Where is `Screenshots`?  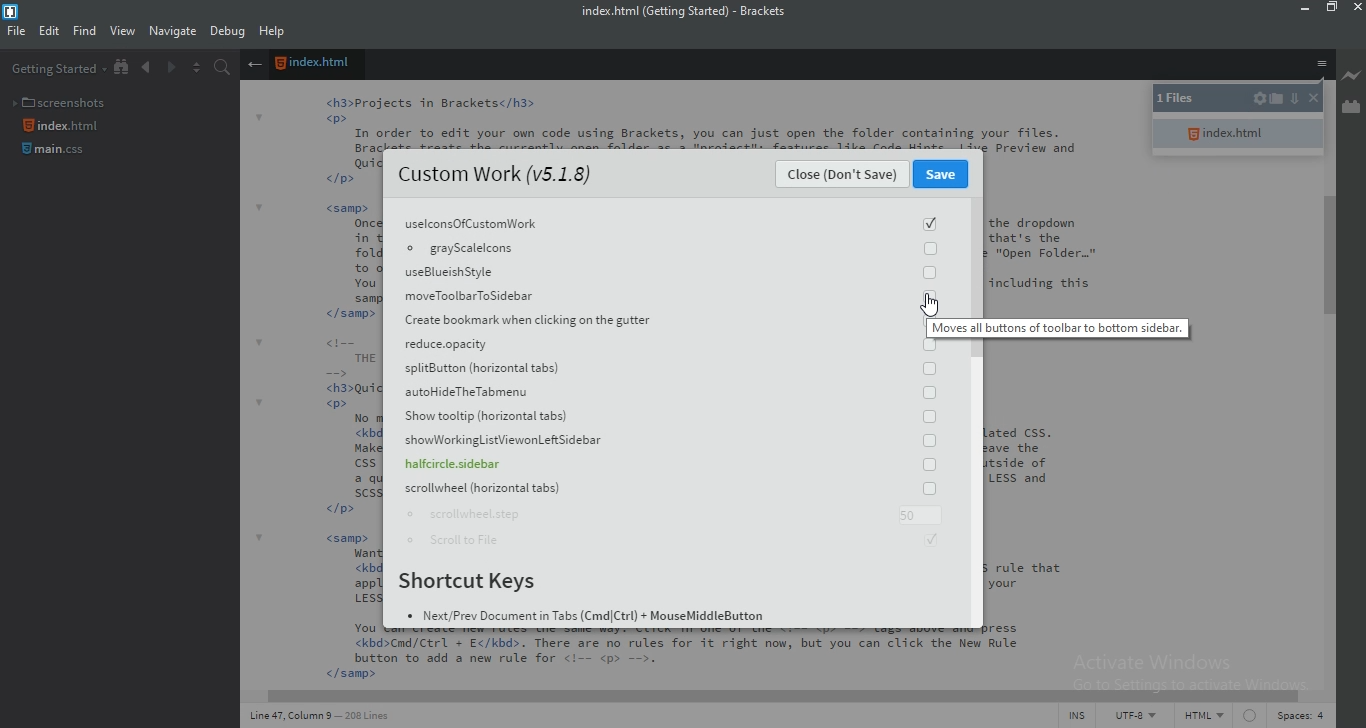 Screenshots is located at coordinates (63, 100).